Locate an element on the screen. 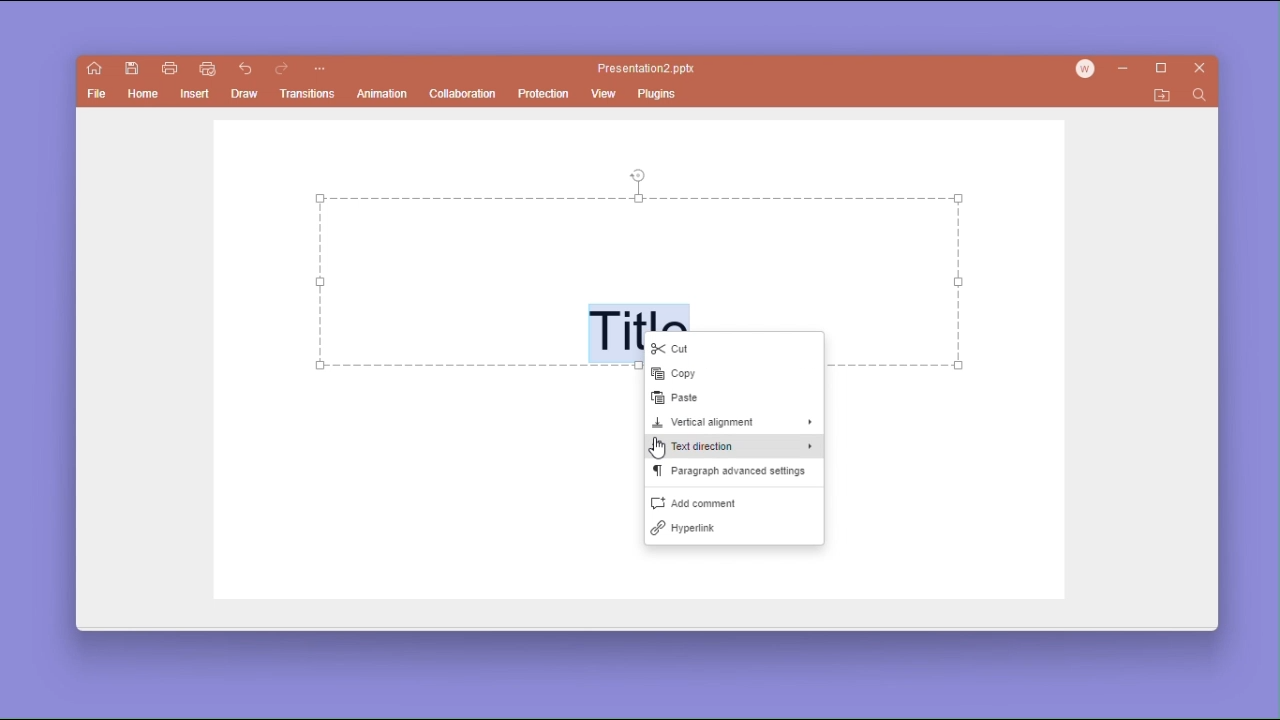 The width and height of the screenshot is (1280, 720). show main window is located at coordinates (95, 69).